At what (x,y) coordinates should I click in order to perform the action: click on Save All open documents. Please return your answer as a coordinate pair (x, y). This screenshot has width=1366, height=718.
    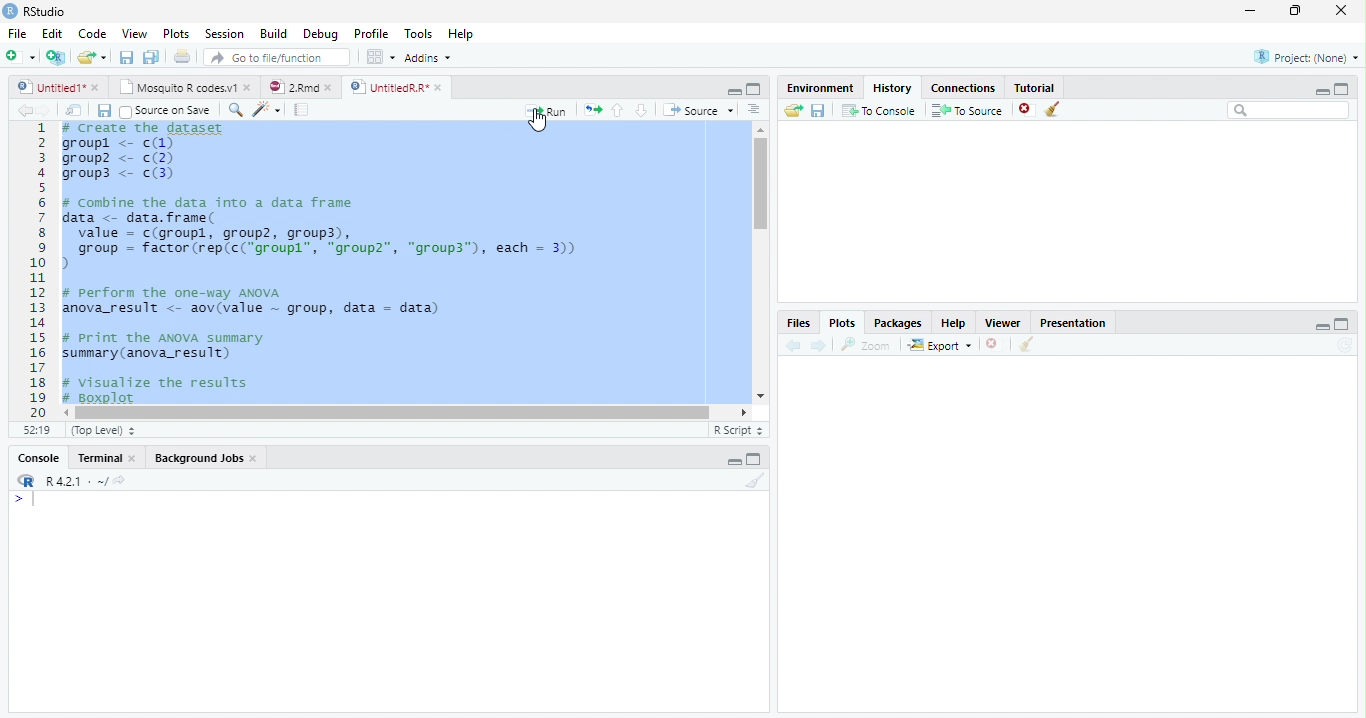
    Looking at the image, I should click on (150, 57).